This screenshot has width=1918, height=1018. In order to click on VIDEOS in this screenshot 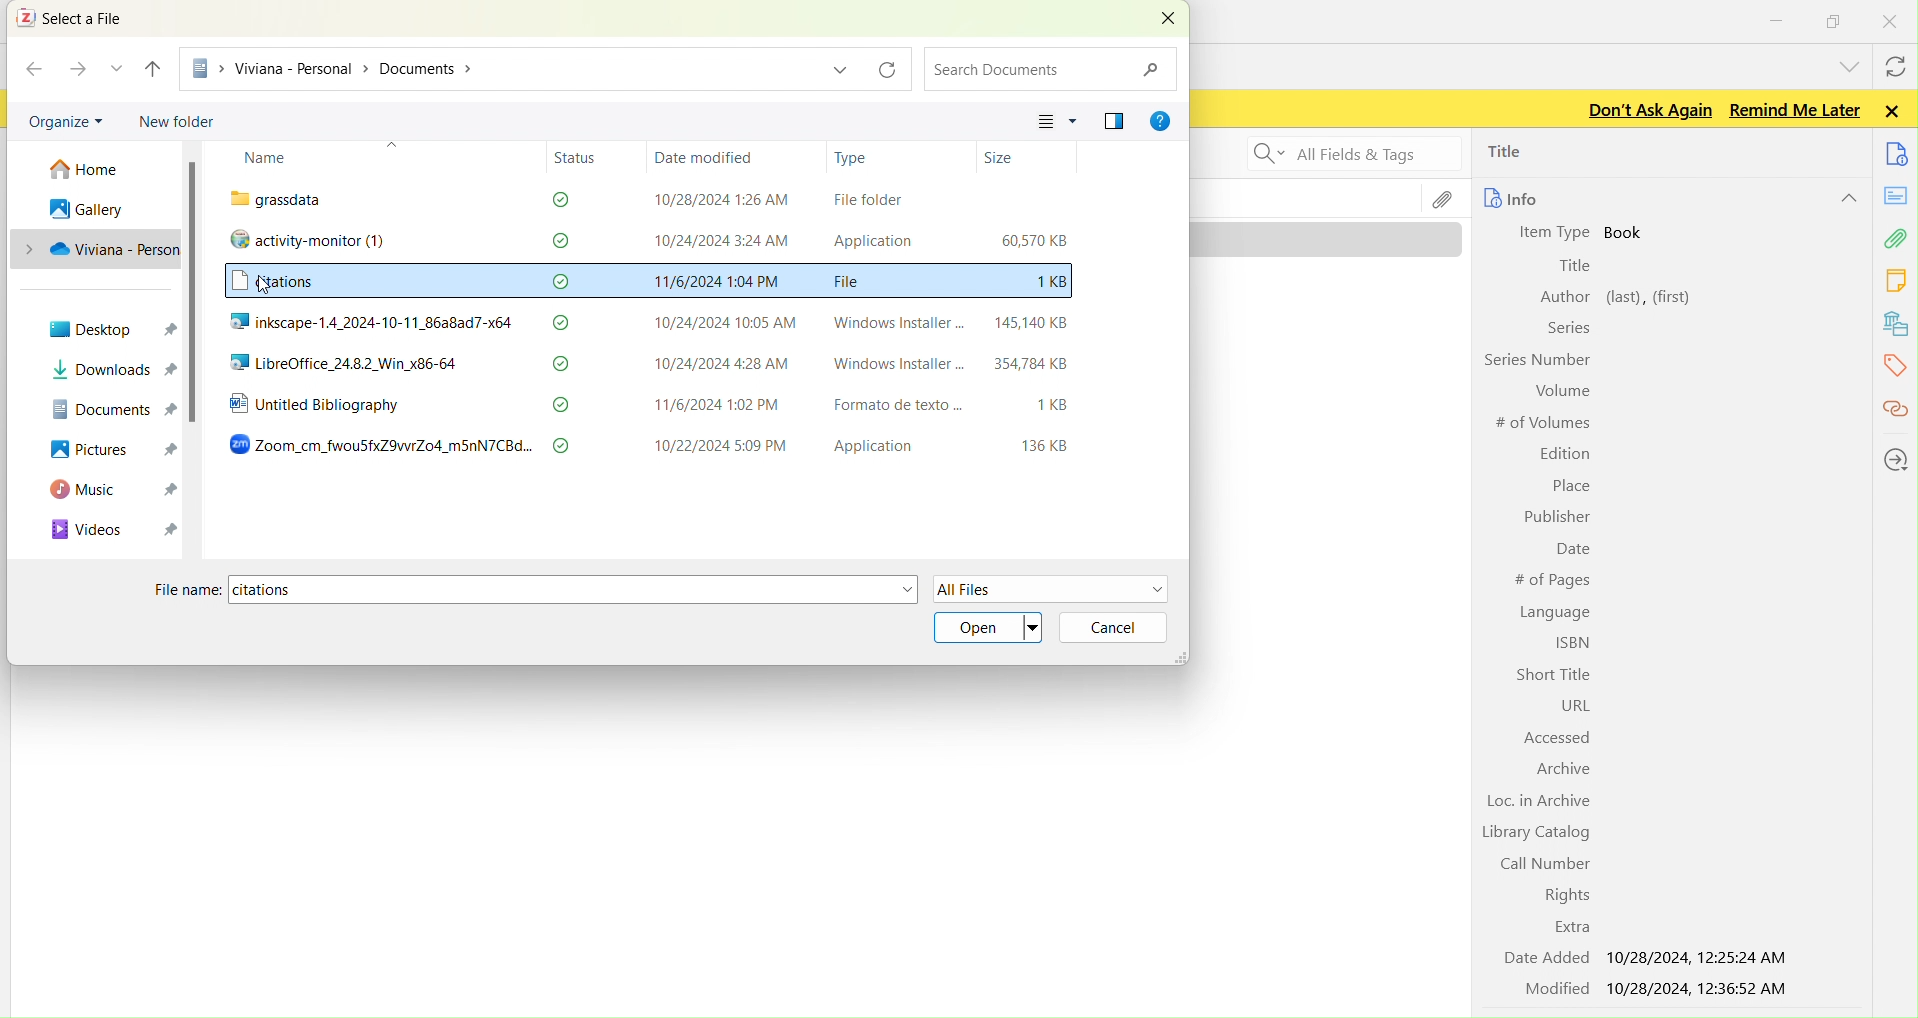, I will do `click(98, 532)`.